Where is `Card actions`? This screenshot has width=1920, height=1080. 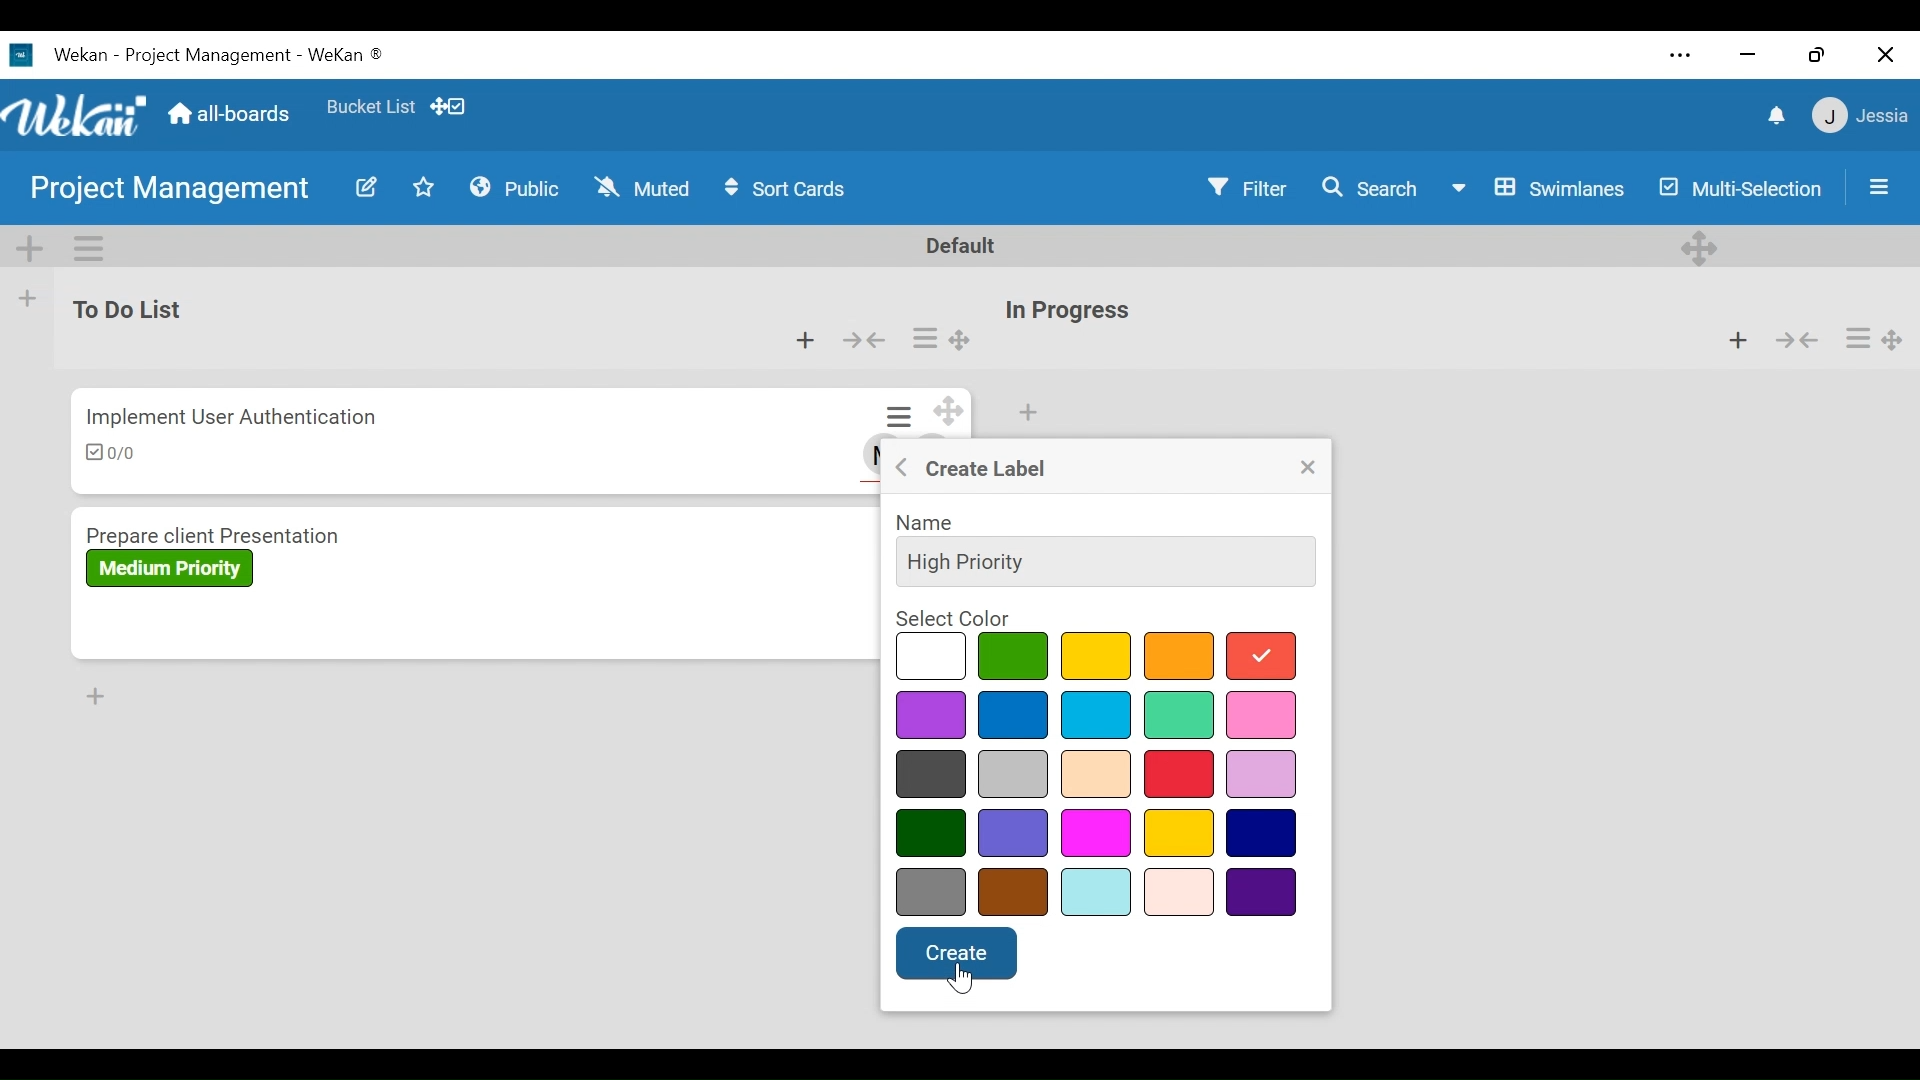 Card actions is located at coordinates (923, 339).